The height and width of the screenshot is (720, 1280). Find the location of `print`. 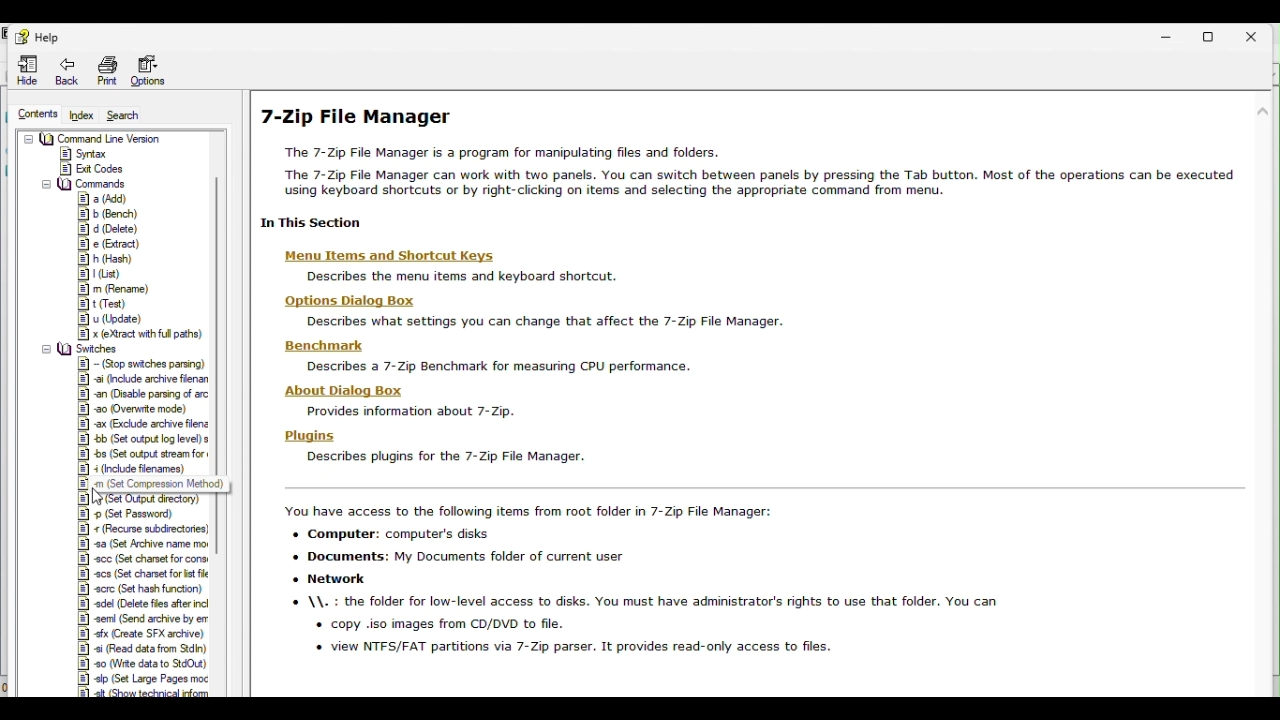

print is located at coordinates (106, 70).